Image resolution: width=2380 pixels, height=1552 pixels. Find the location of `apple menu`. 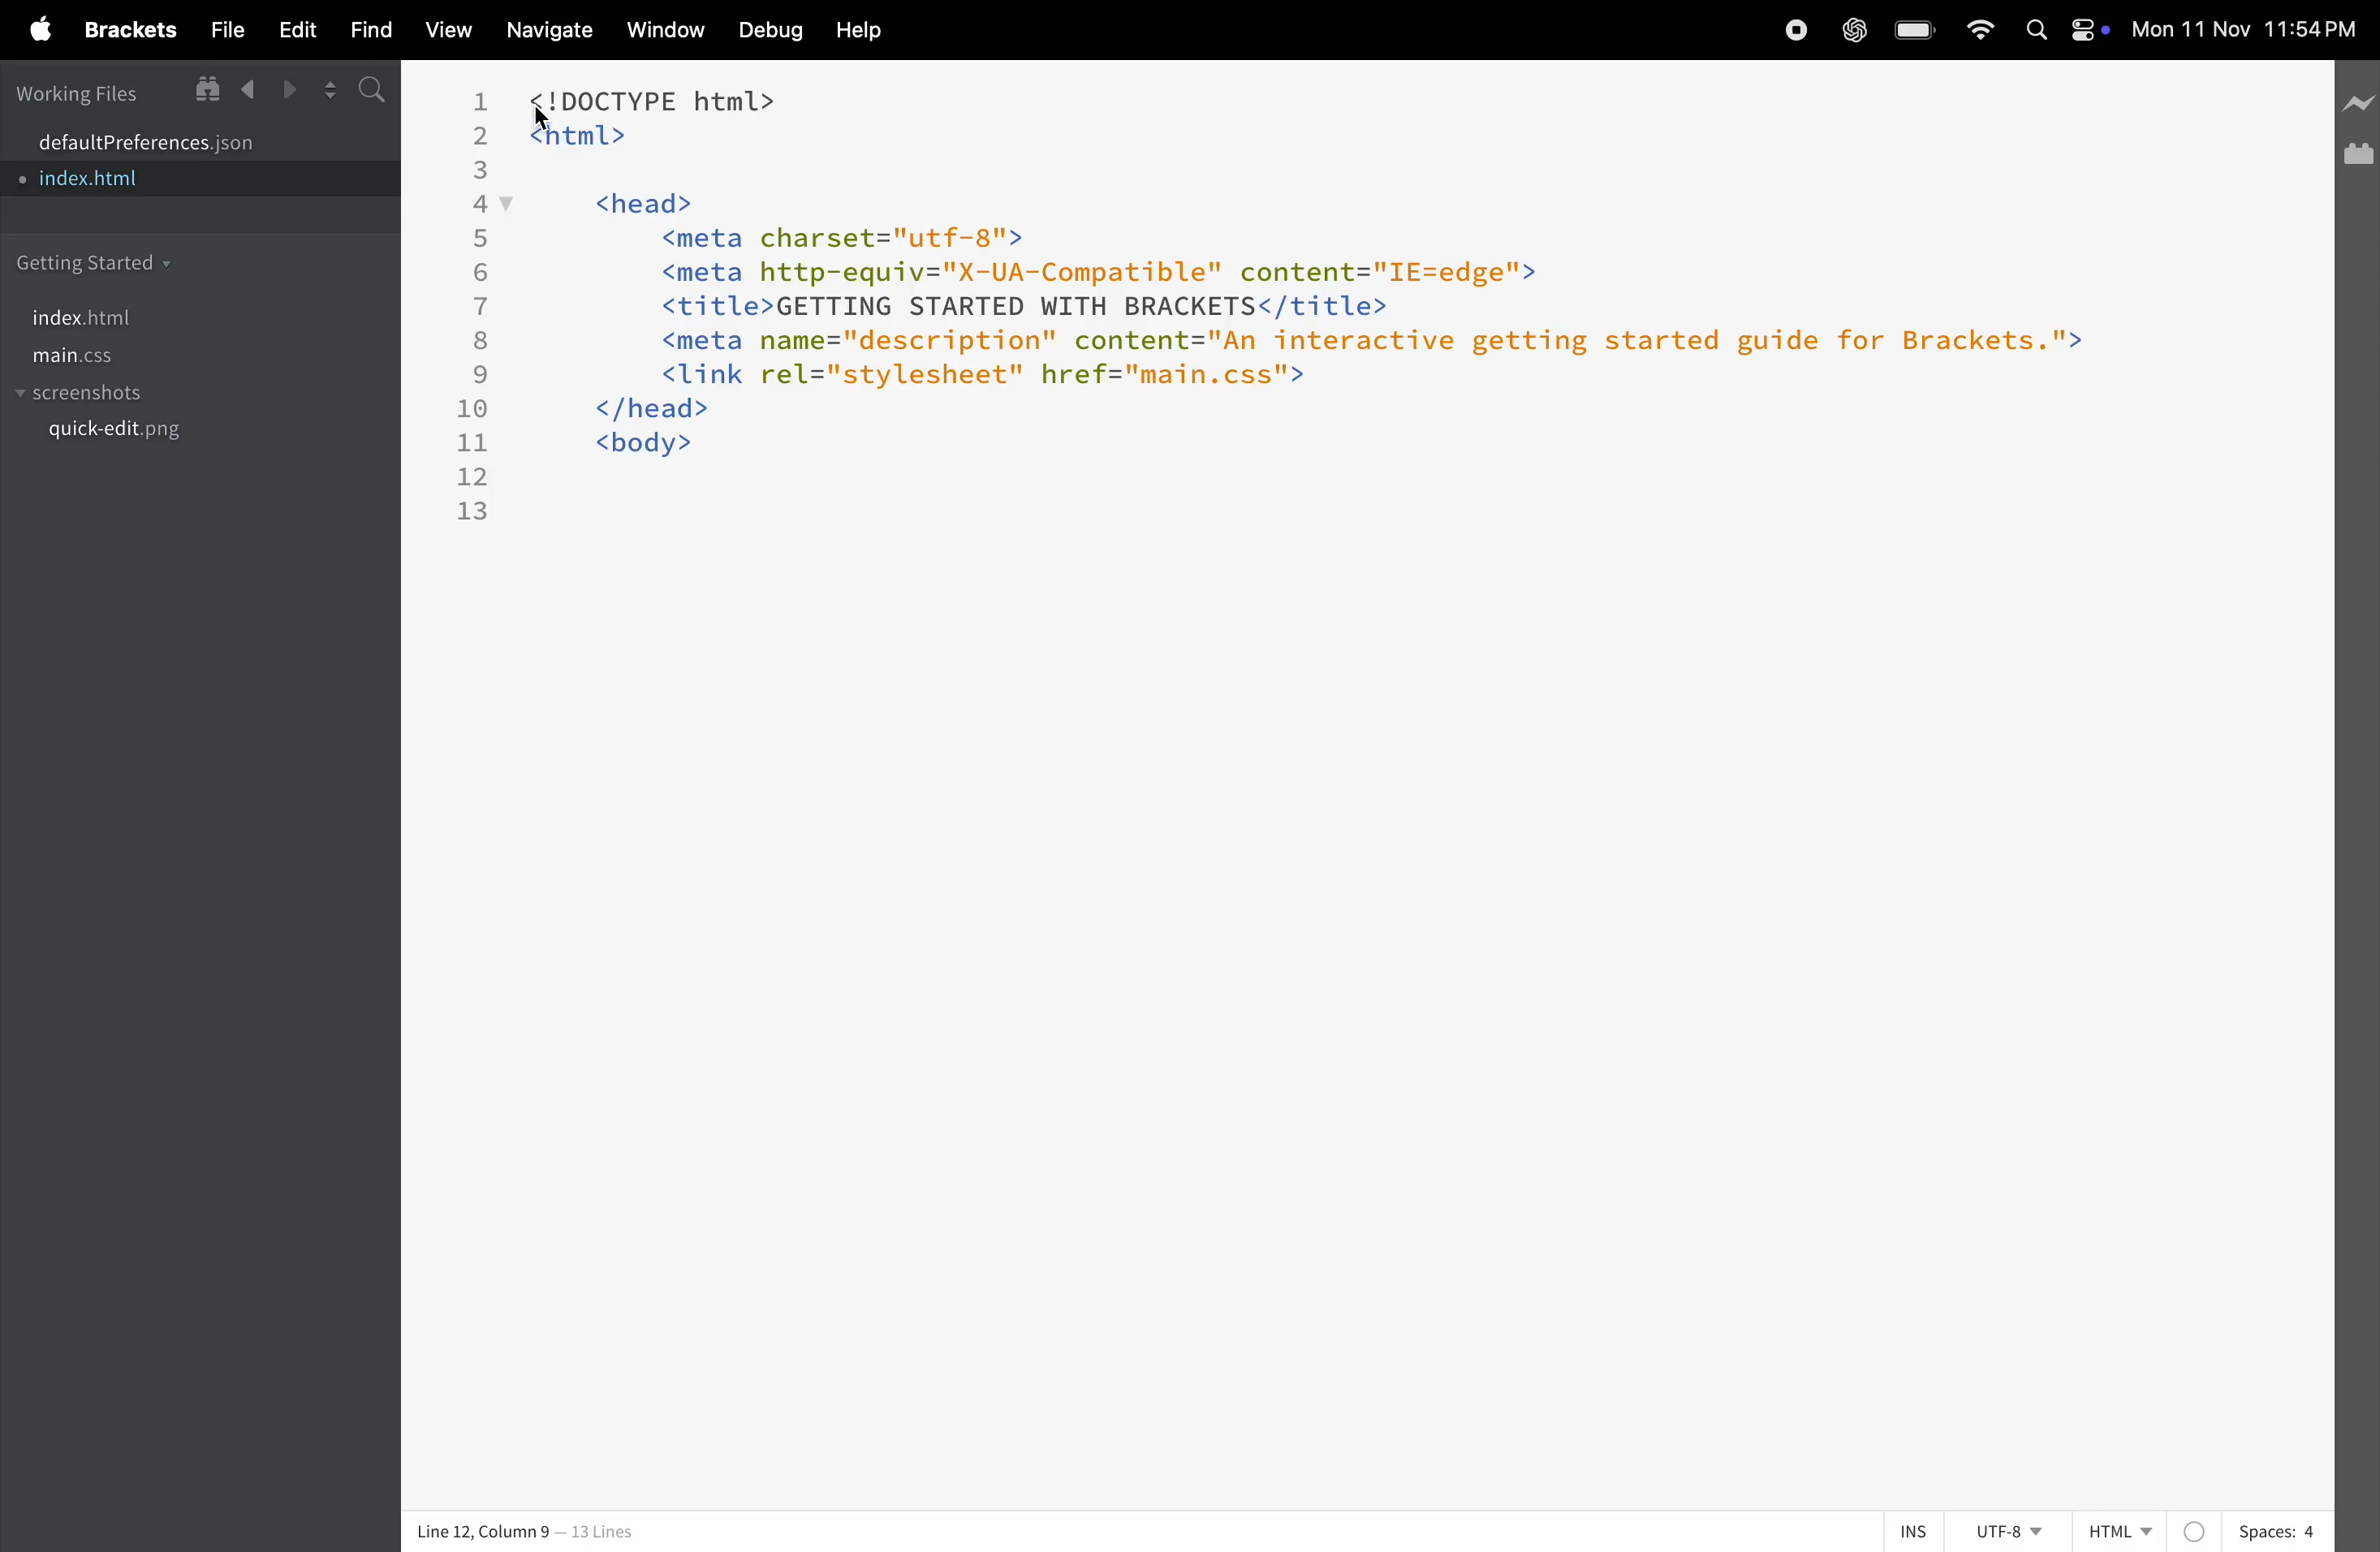

apple menu is located at coordinates (35, 30).